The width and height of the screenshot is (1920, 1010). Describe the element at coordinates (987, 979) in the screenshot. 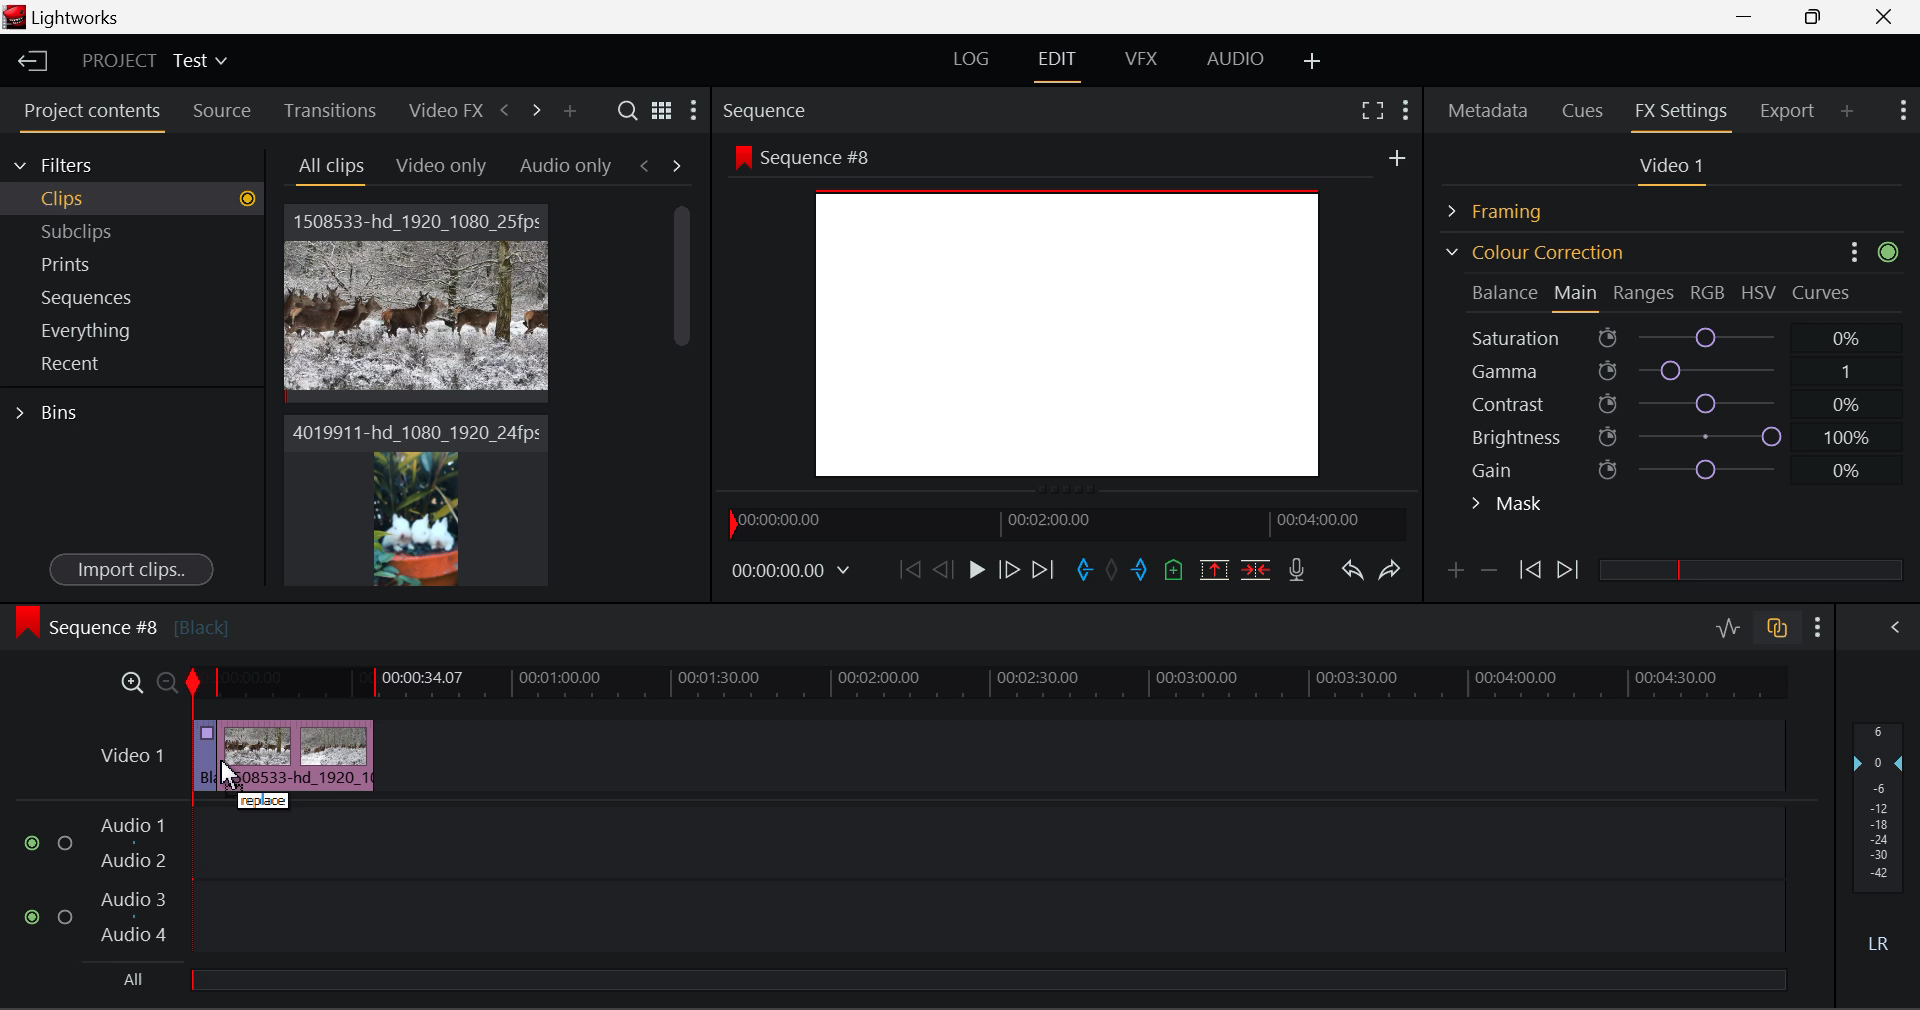

I see `slider` at that location.